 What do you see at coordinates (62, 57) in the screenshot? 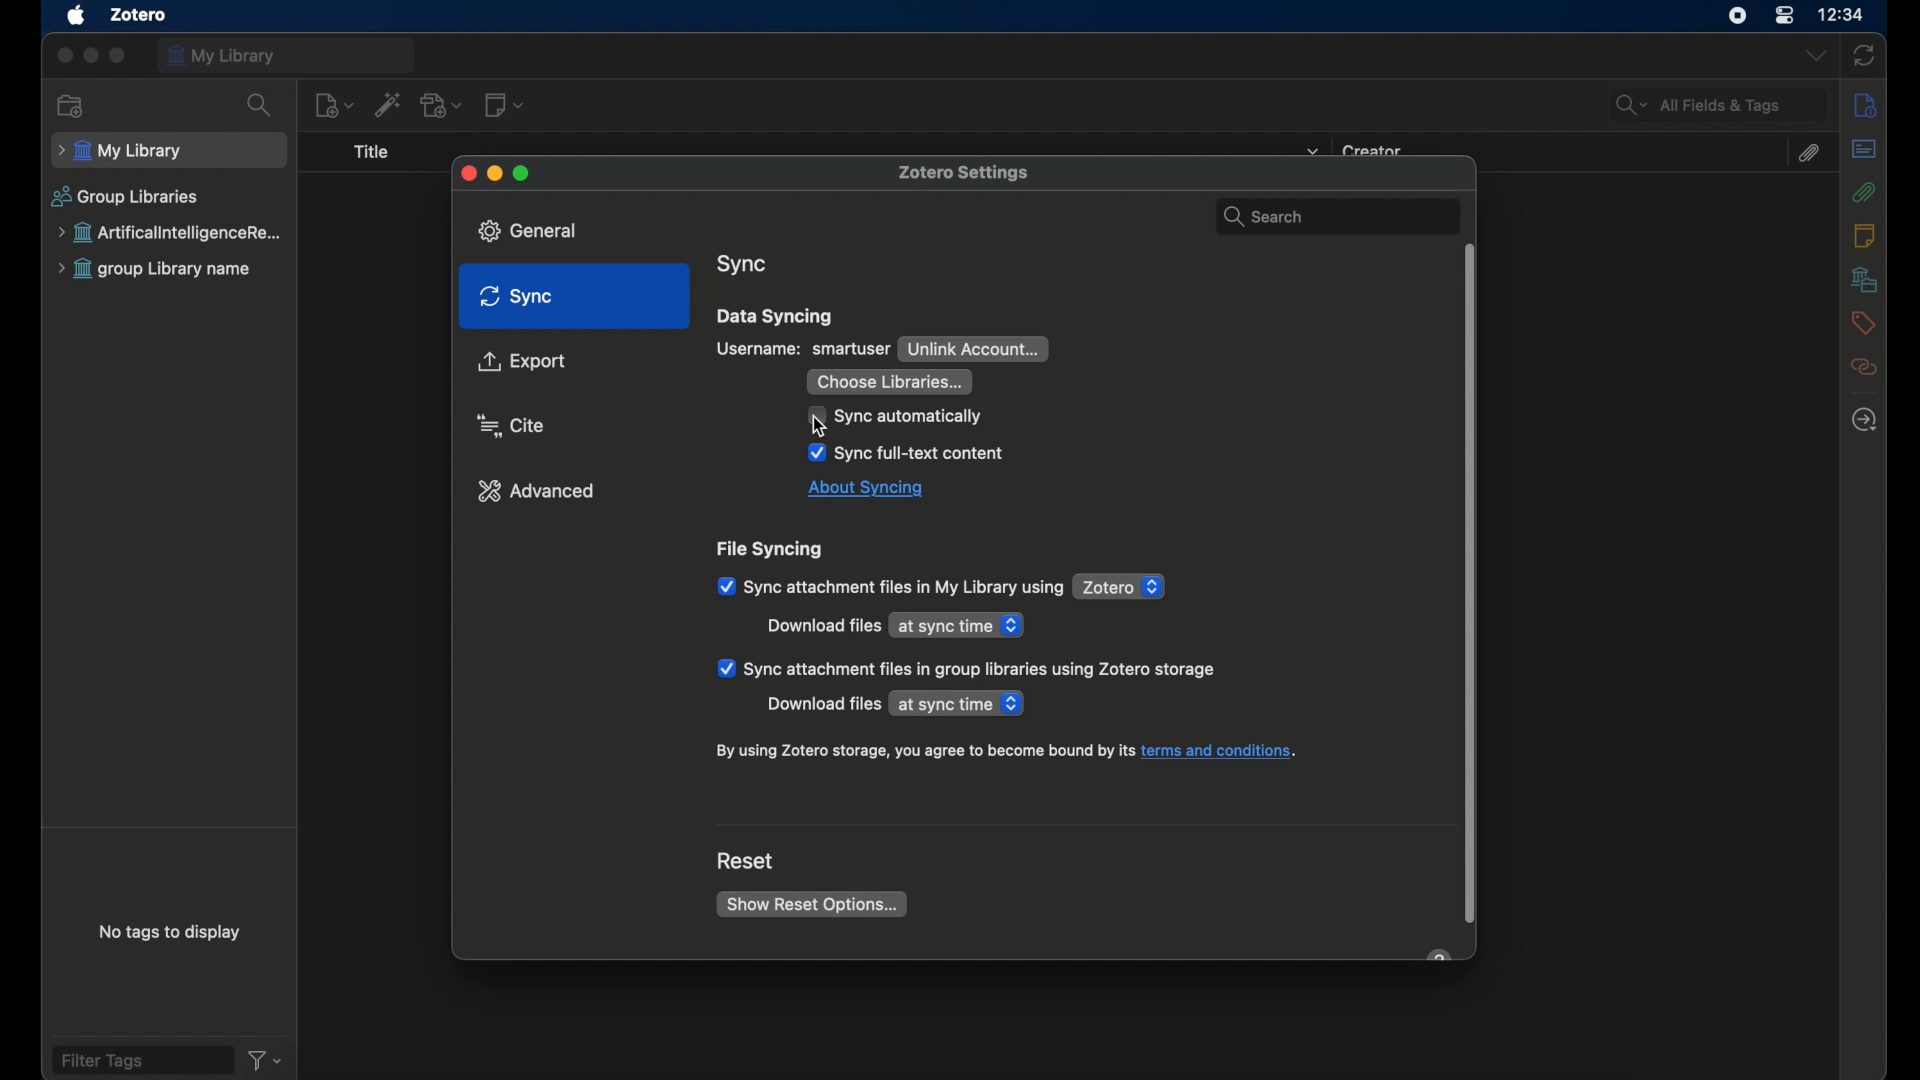
I see `close` at bounding box center [62, 57].